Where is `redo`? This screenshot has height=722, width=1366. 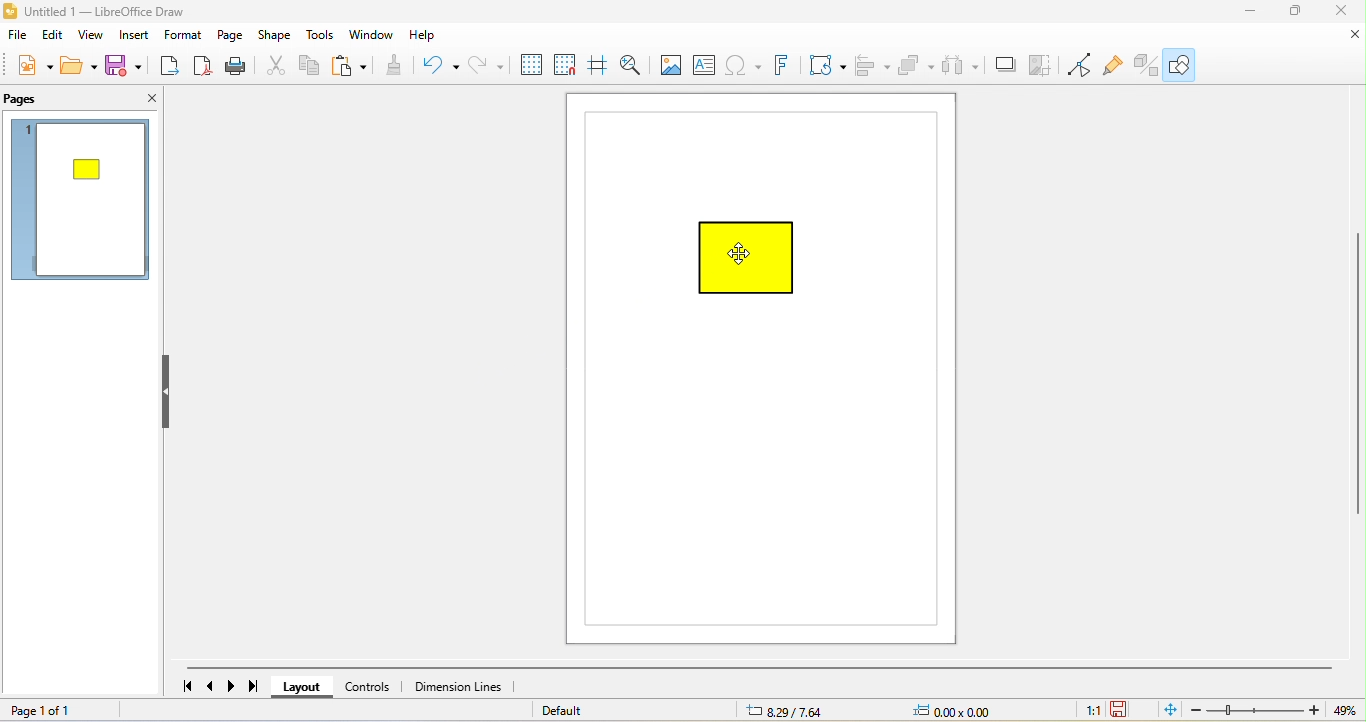 redo is located at coordinates (487, 65).